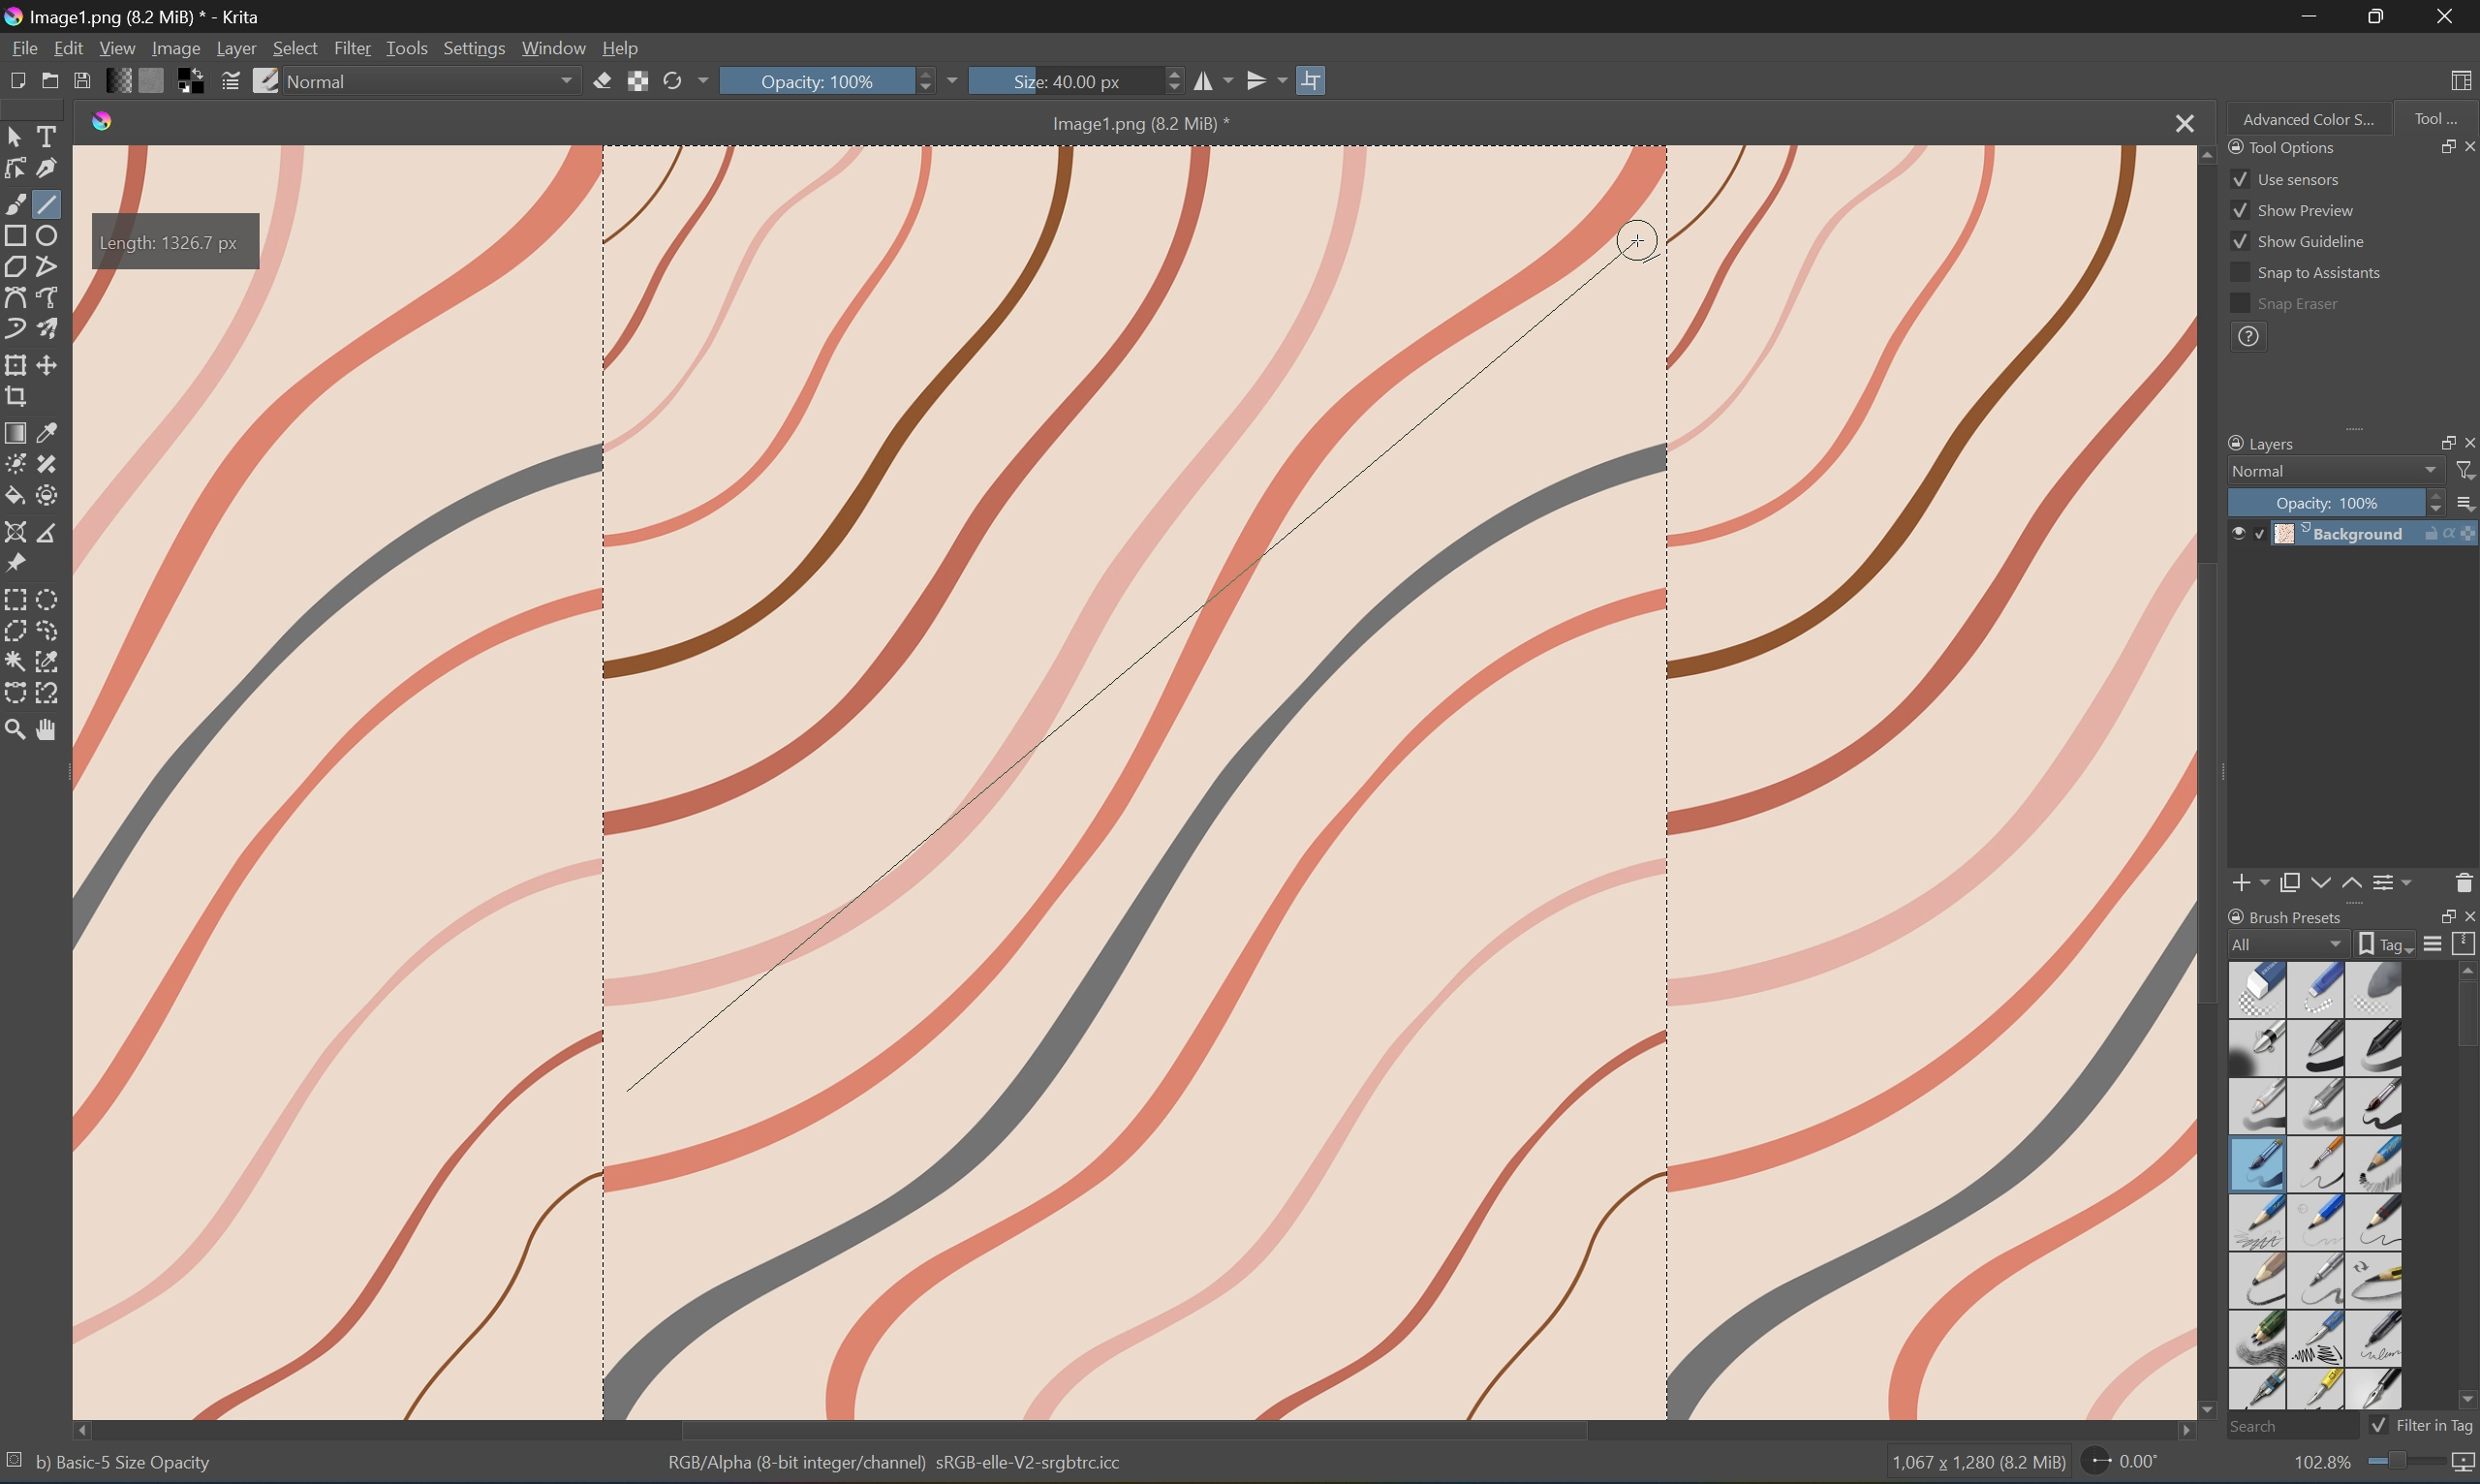 The width and height of the screenshot is (2480, 1484). I want to click on Fill patterns, so click(157, 83).